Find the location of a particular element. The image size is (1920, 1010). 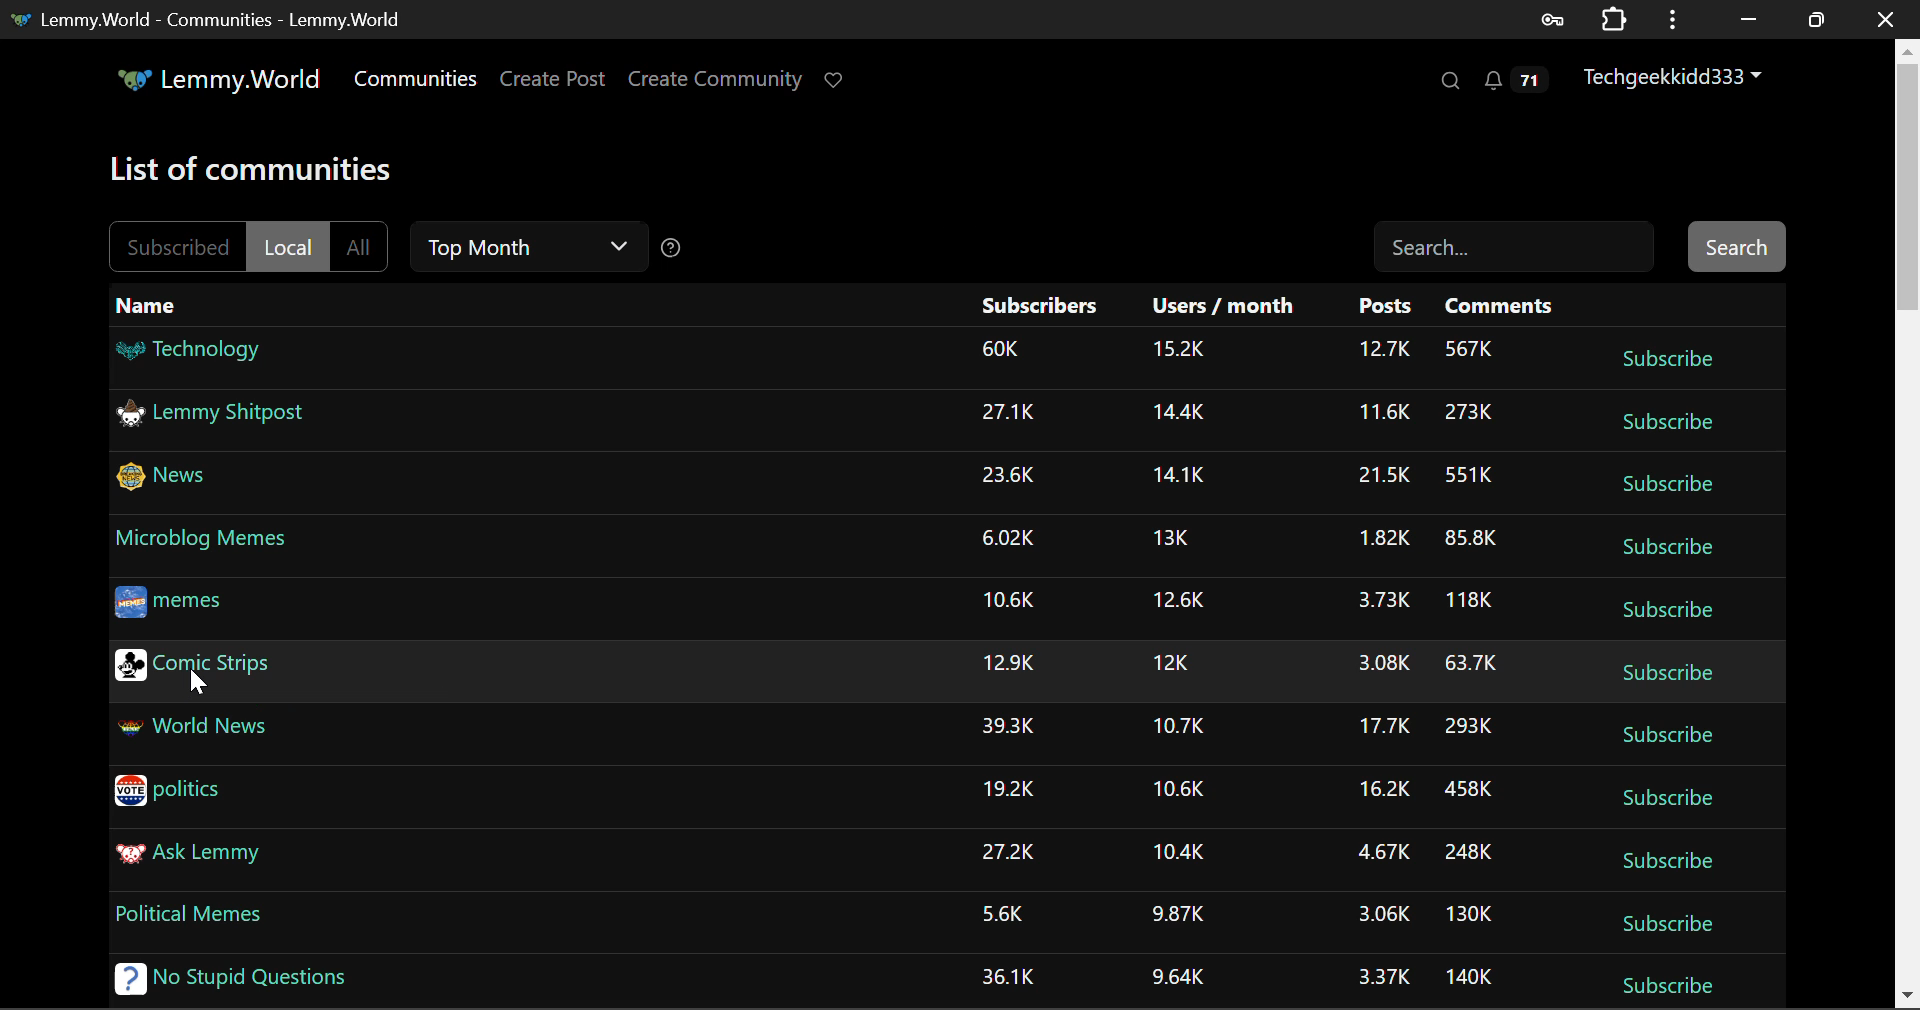

27.1K is located at coordinates (1012, 413).